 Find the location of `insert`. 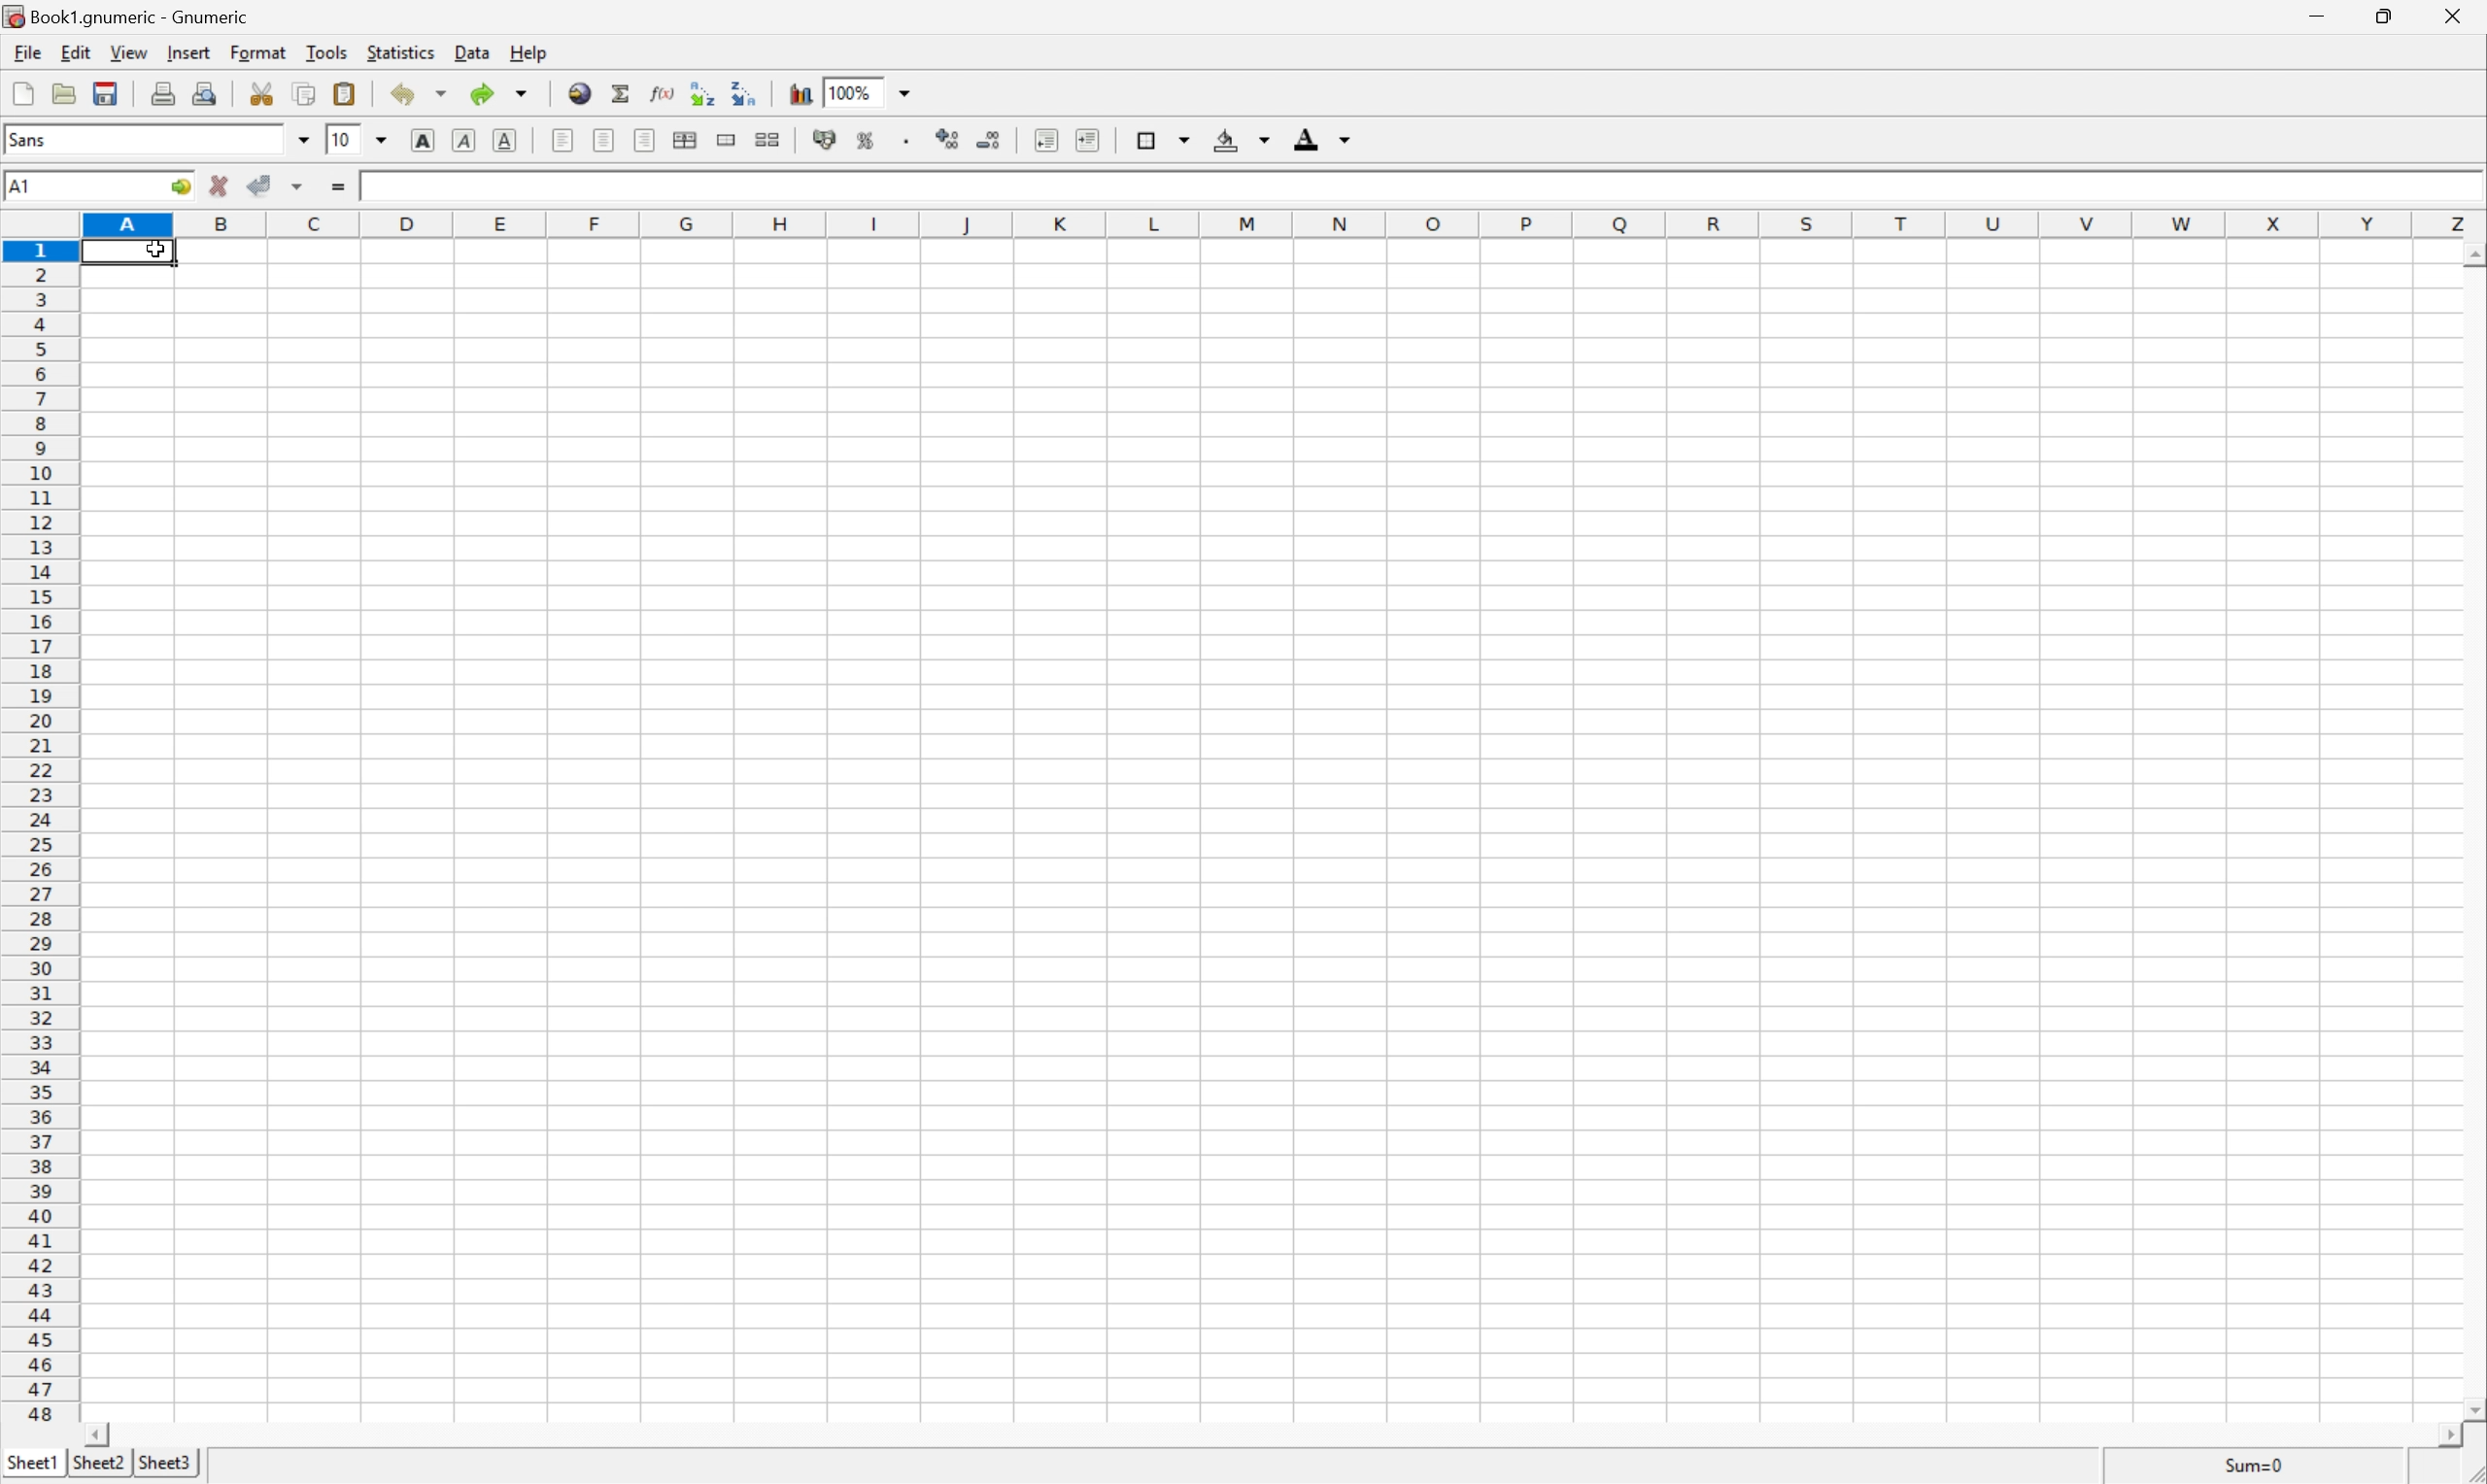

insert is located at coordinates (188, 53).